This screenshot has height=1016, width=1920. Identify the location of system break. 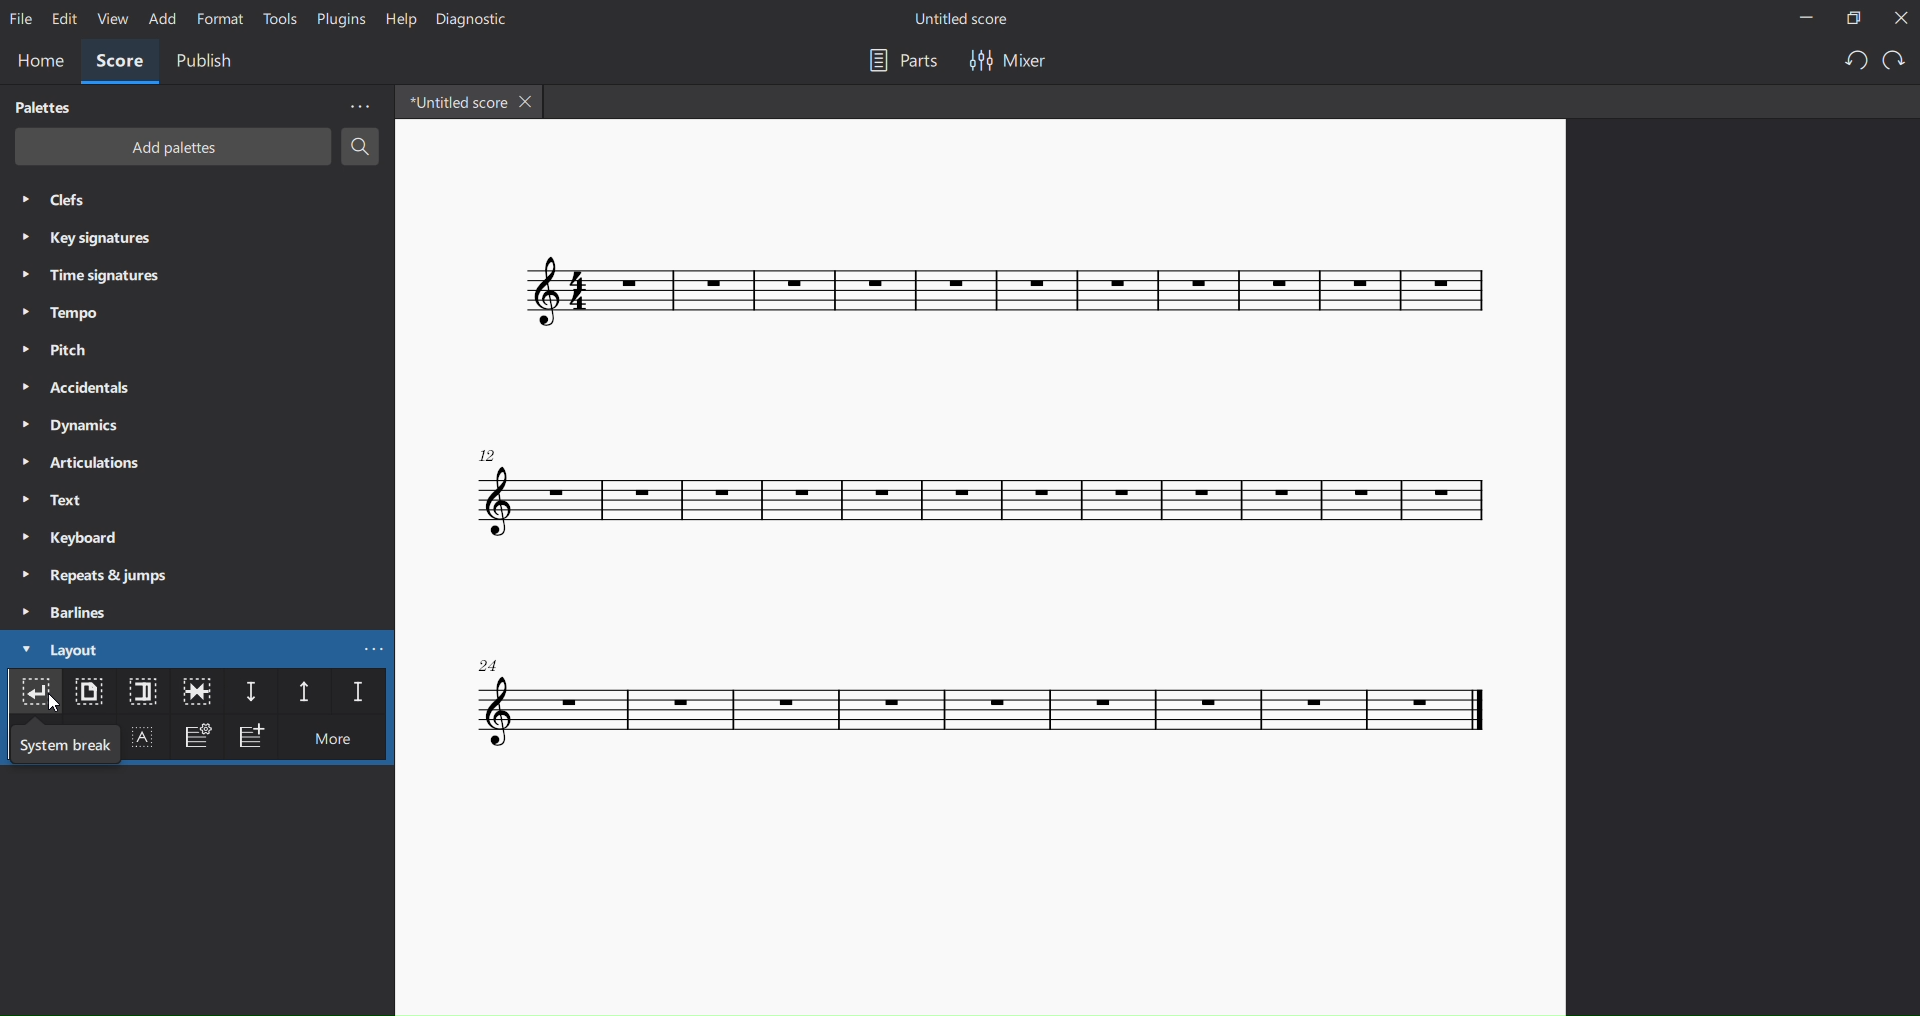
(64, 748).